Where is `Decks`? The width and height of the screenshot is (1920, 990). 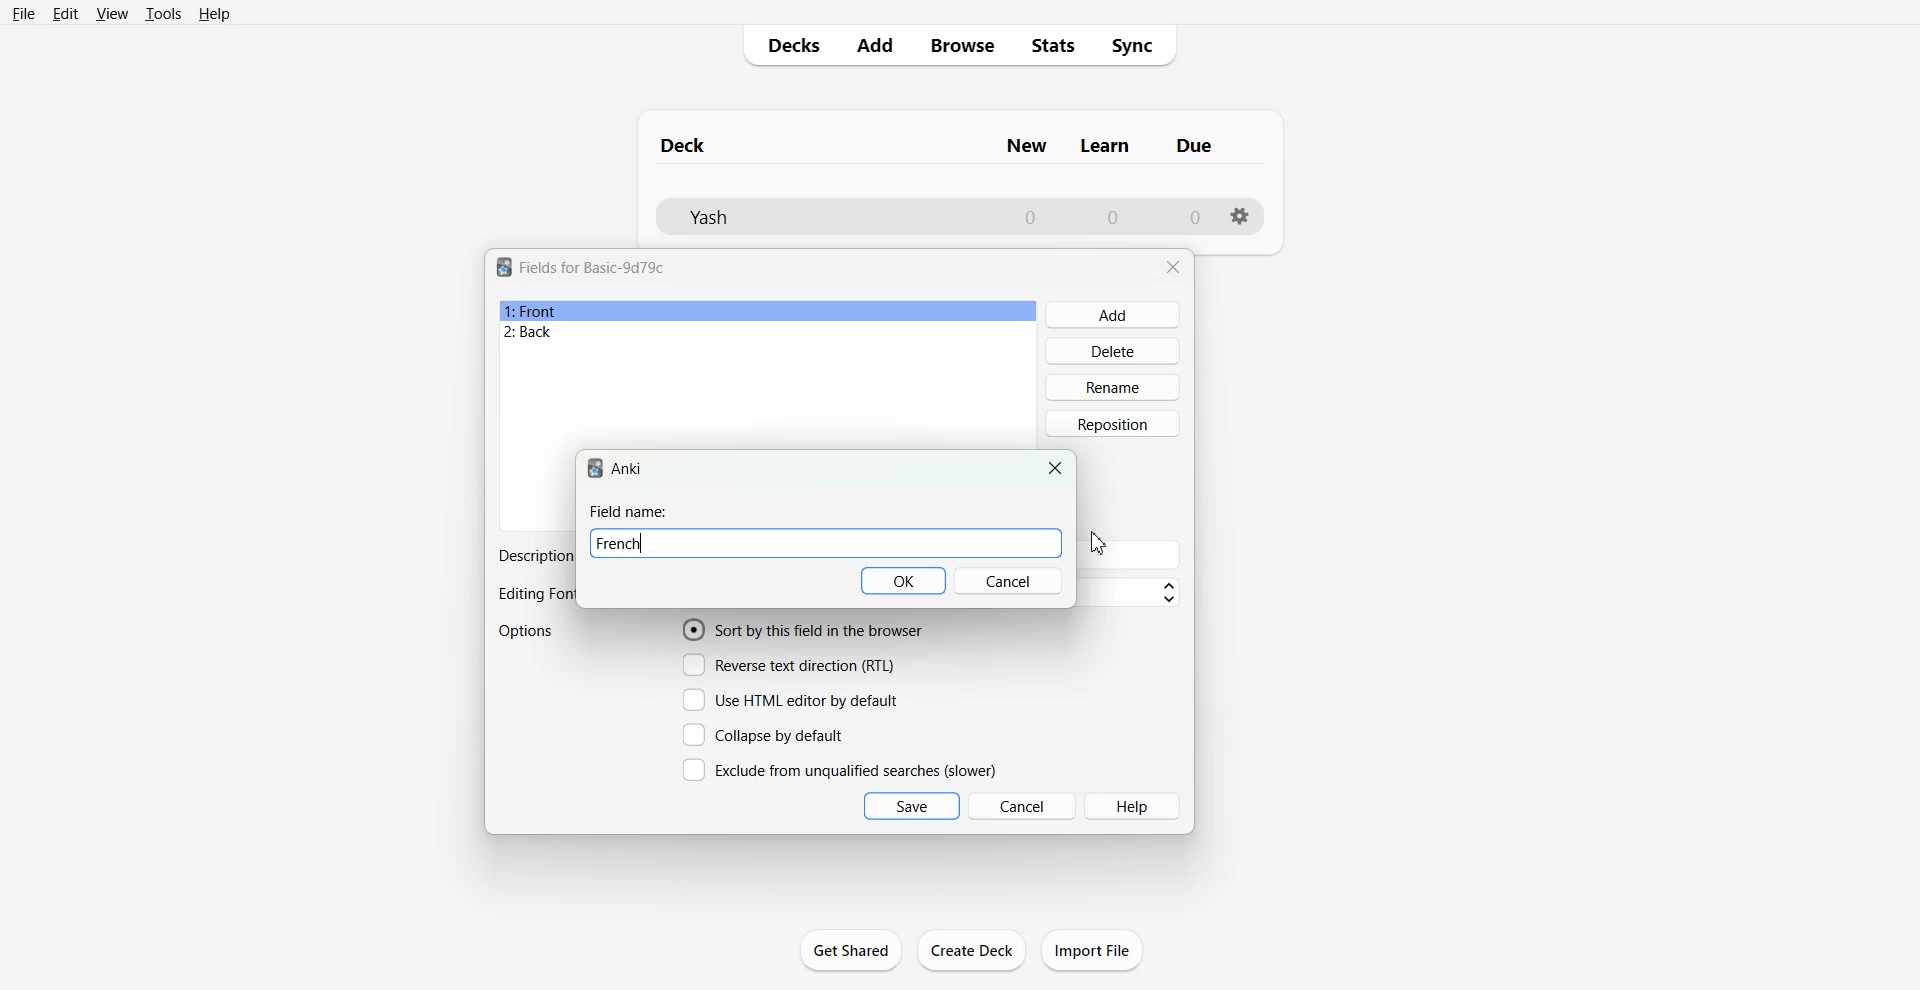 Decks is located at coordinates (787, 45).